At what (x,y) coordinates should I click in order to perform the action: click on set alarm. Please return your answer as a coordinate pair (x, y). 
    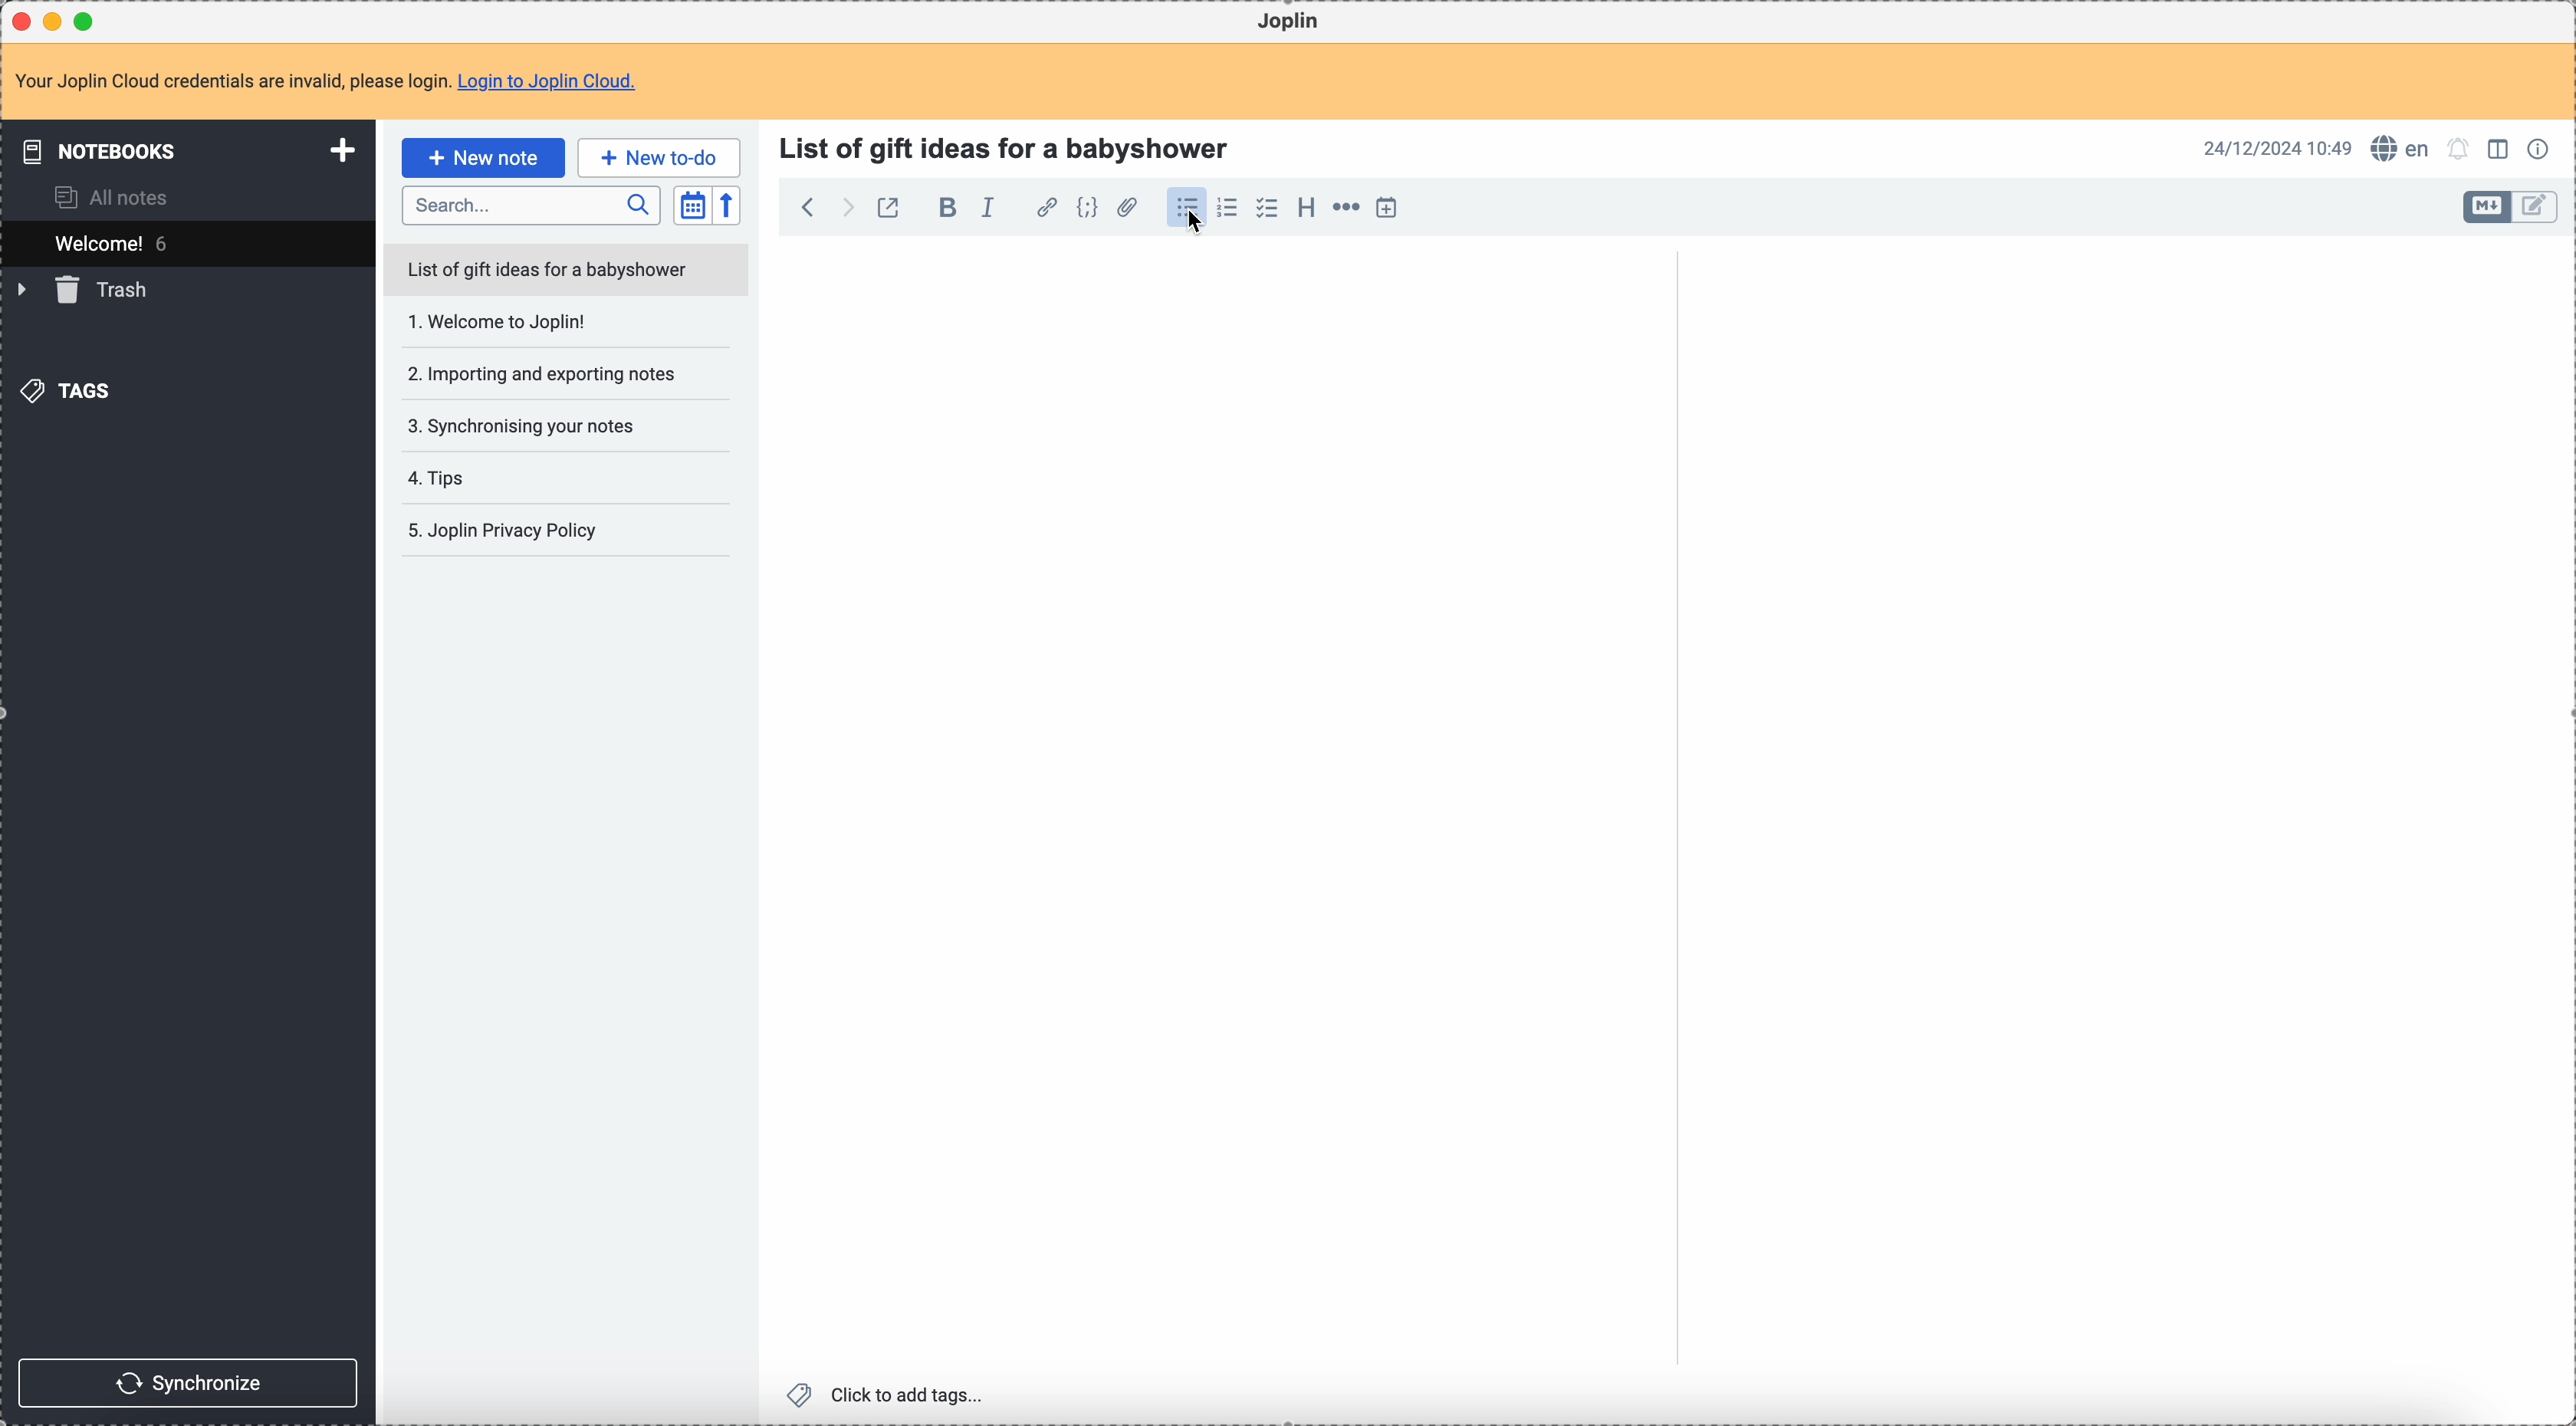
    Looking at the image, I should click on (2459, 149).